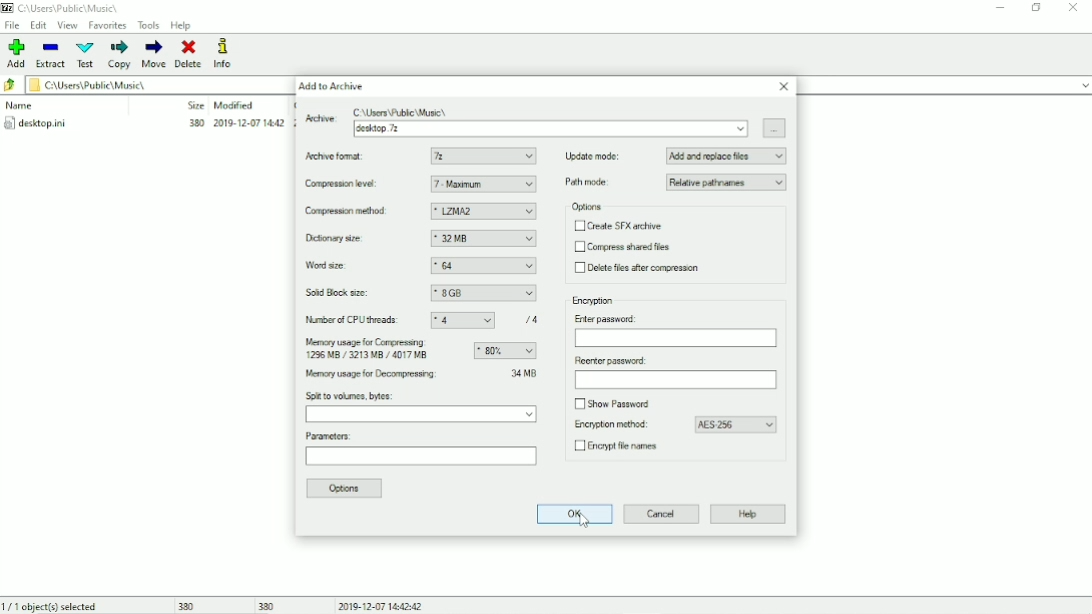  I want to click on Split to volumes, so click(422, 415).